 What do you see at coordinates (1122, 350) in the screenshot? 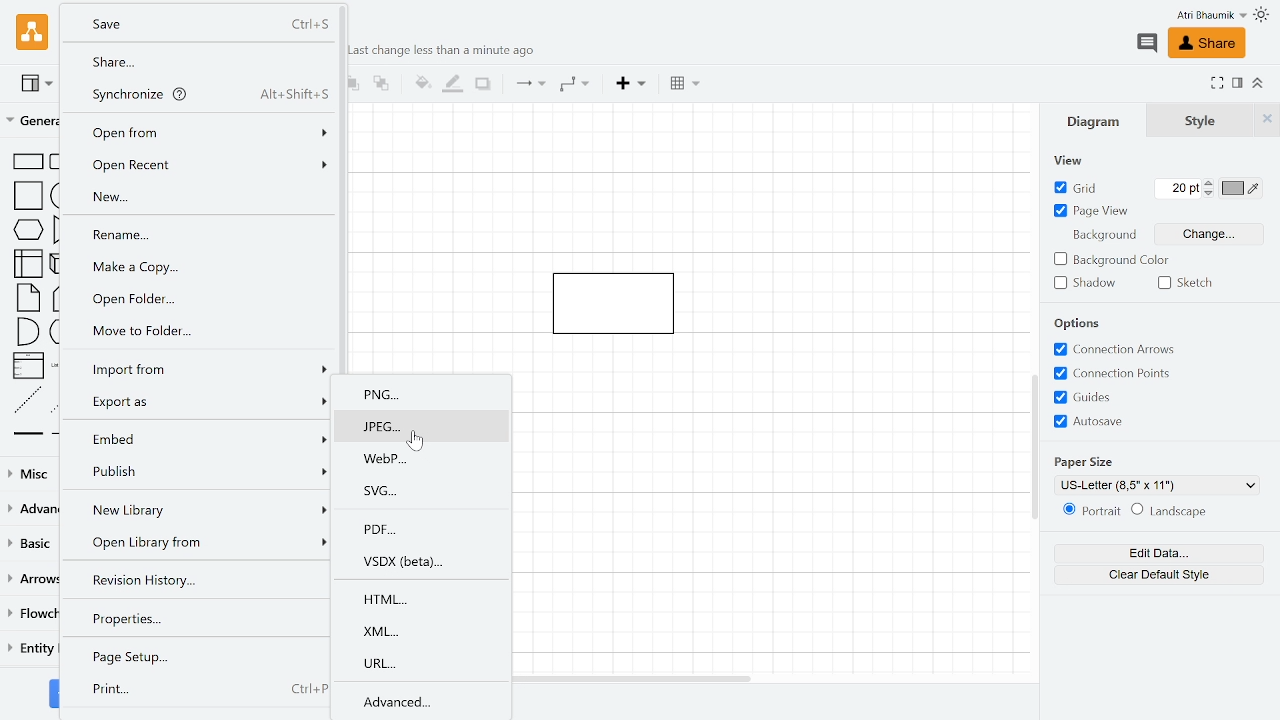
I see `Connection arrows` at bounding box center [1122, 350].